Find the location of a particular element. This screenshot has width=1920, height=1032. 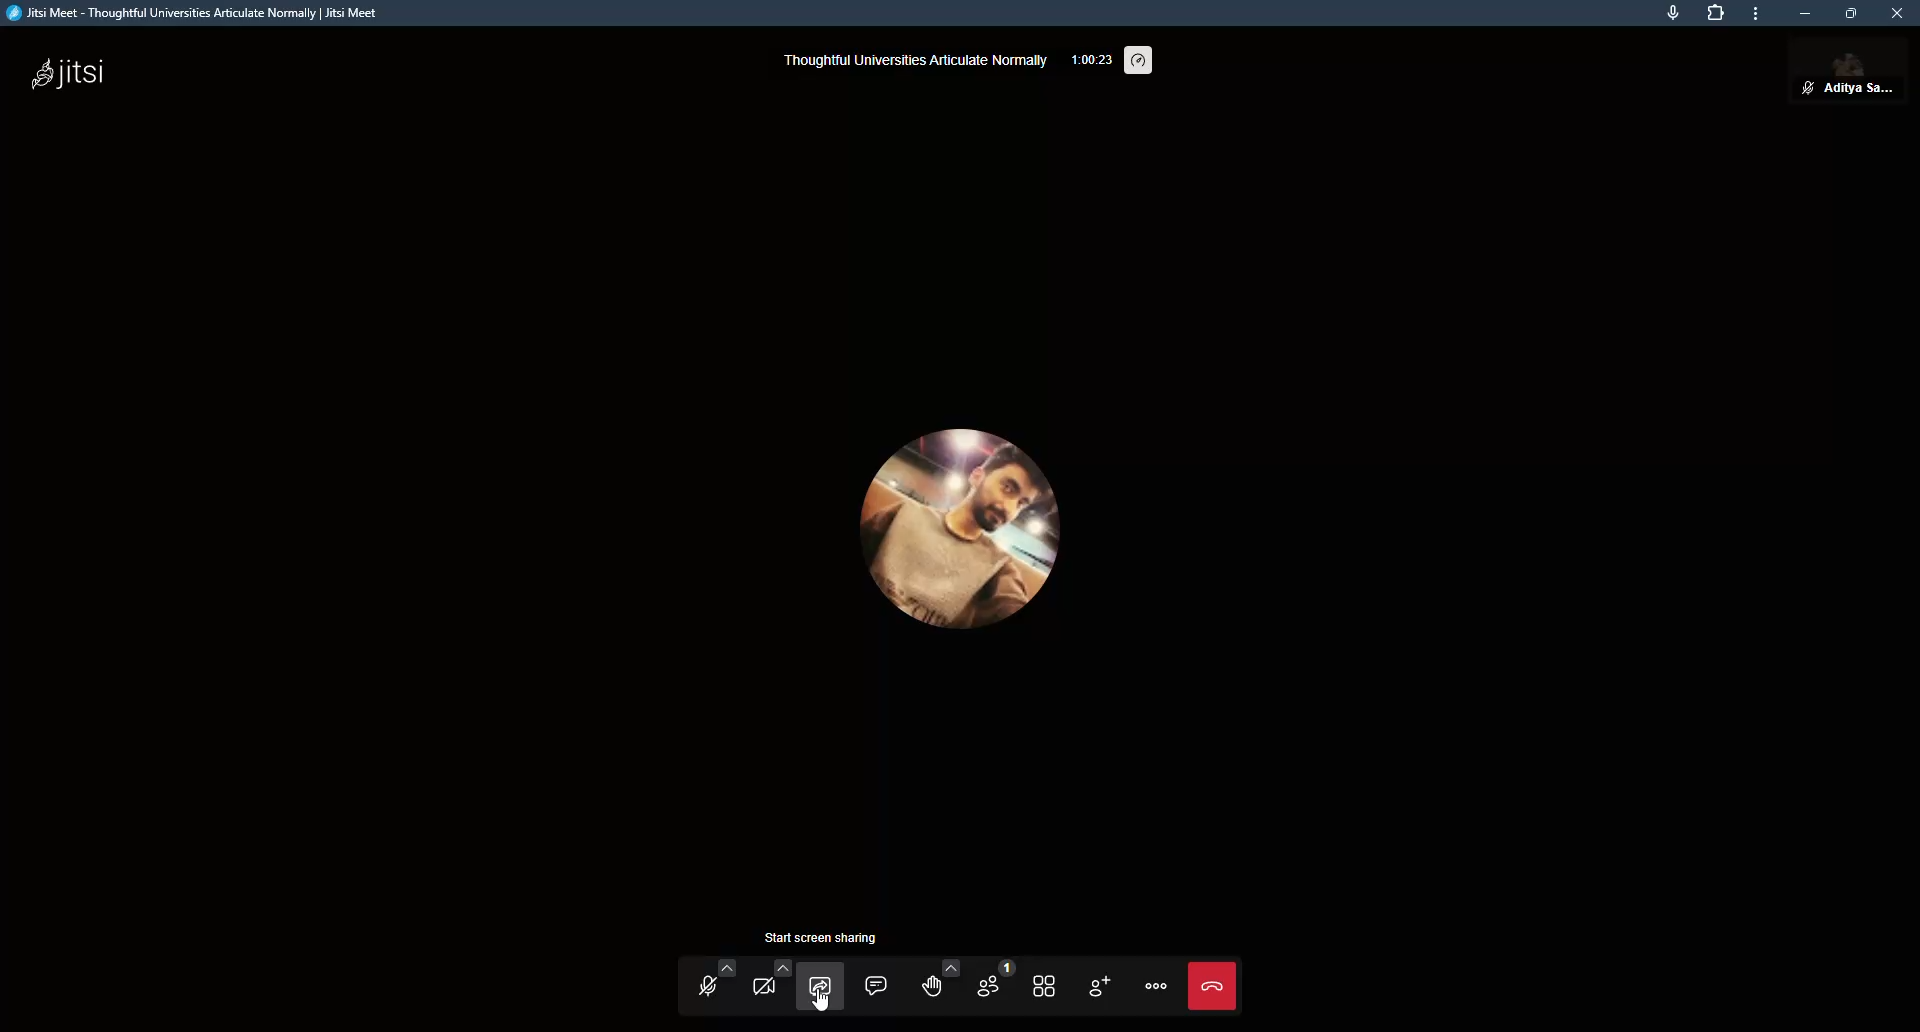

profile picture is located at coordinates (972, 541).